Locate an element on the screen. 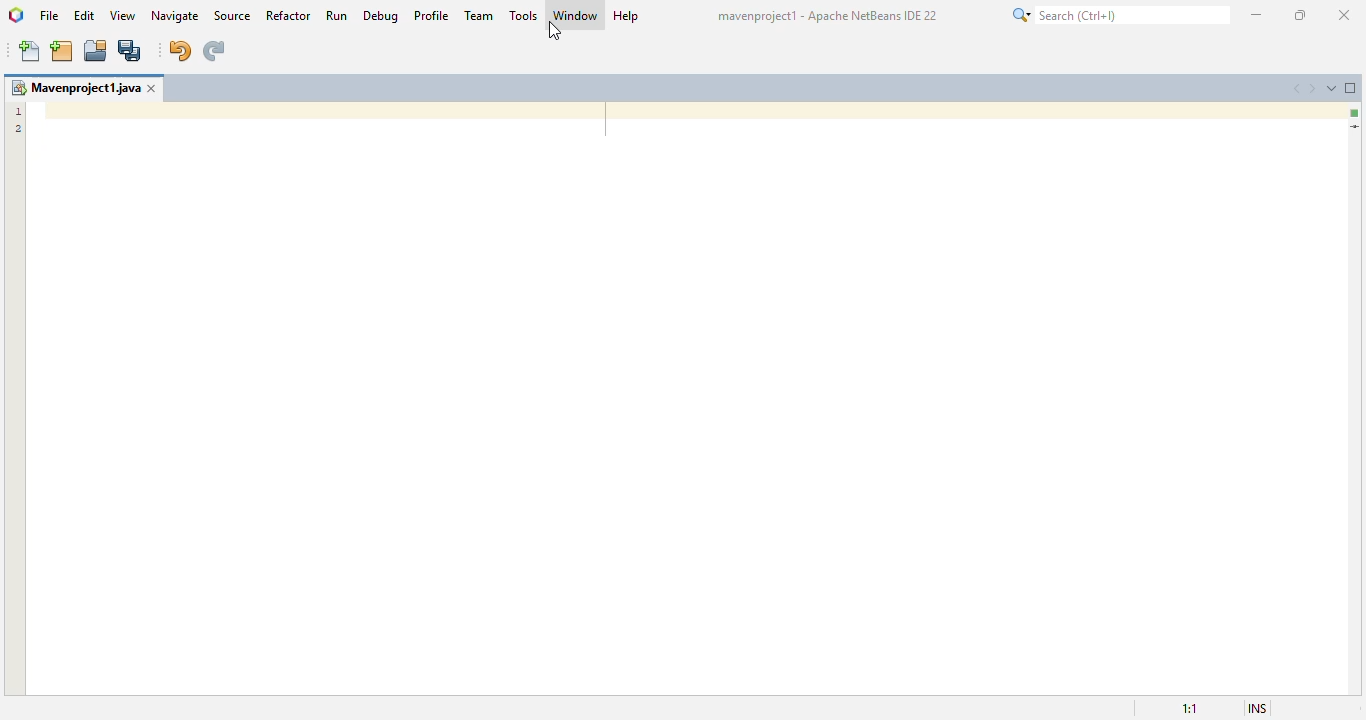 The width and height of the screenshot is (1366, 720). new file is located at coordinates (31, 52).